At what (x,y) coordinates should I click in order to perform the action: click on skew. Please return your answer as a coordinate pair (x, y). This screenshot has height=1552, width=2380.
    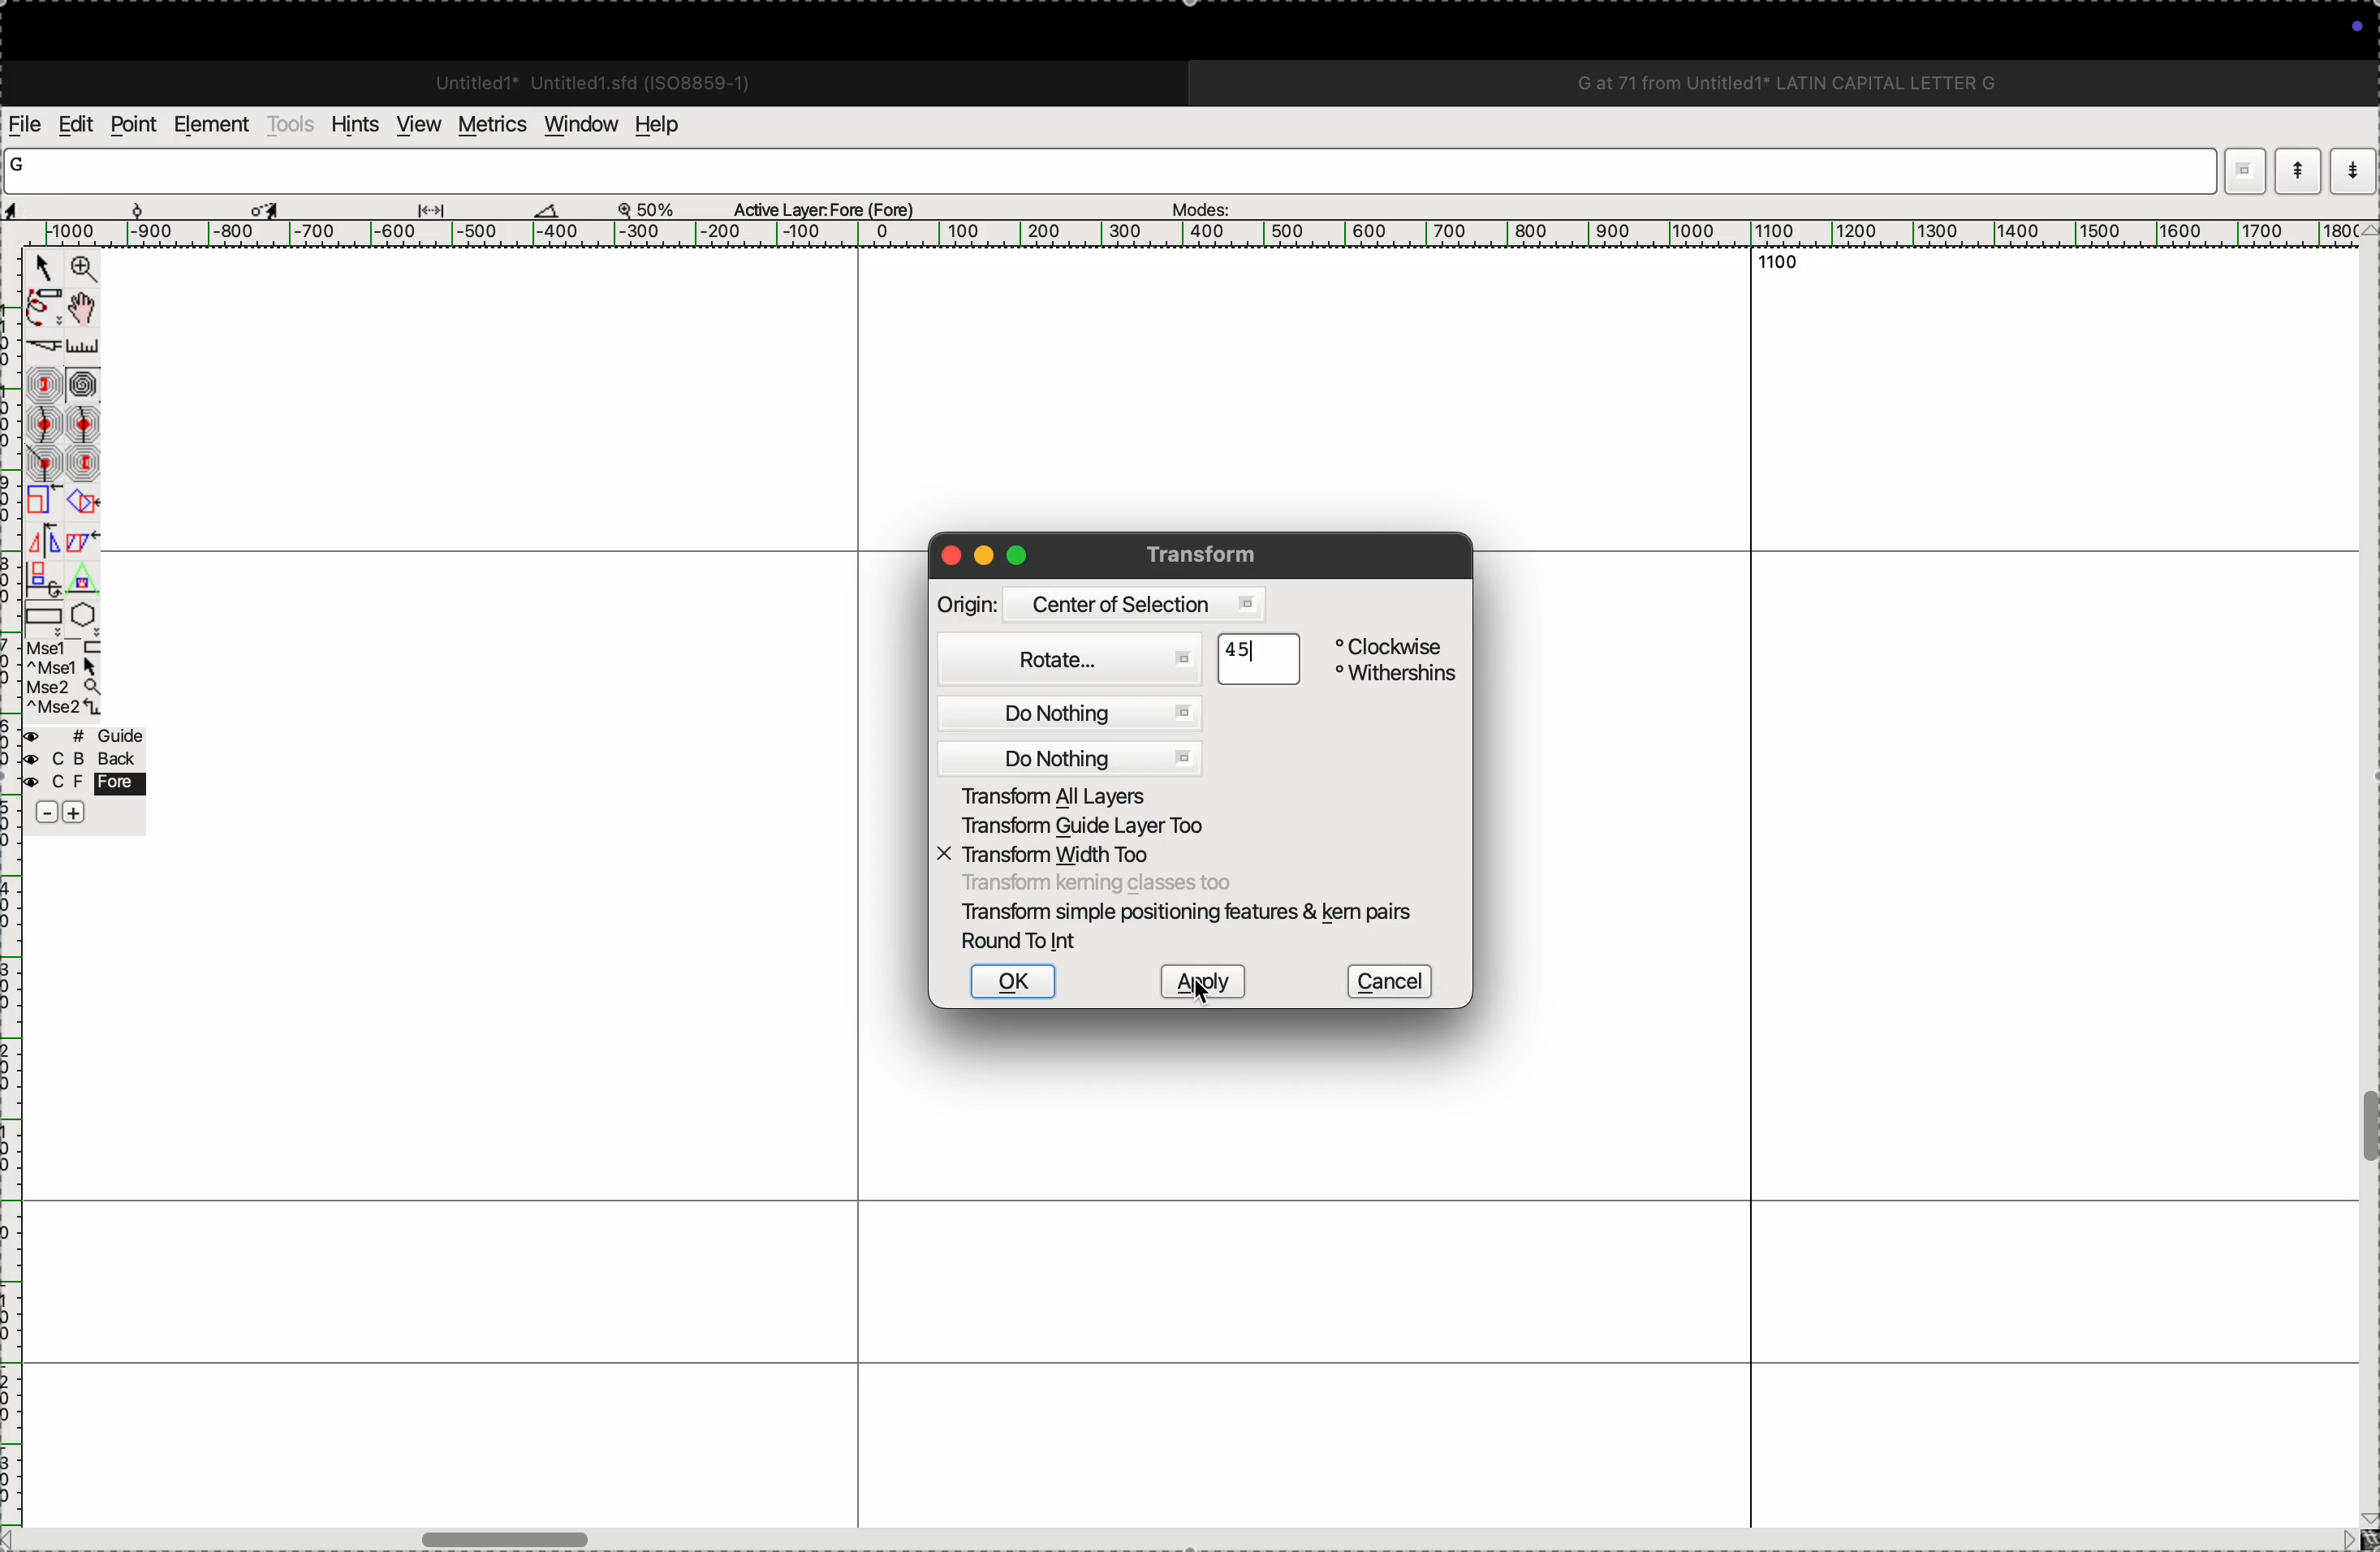
    Looking at the image, I should click on (82, 542).